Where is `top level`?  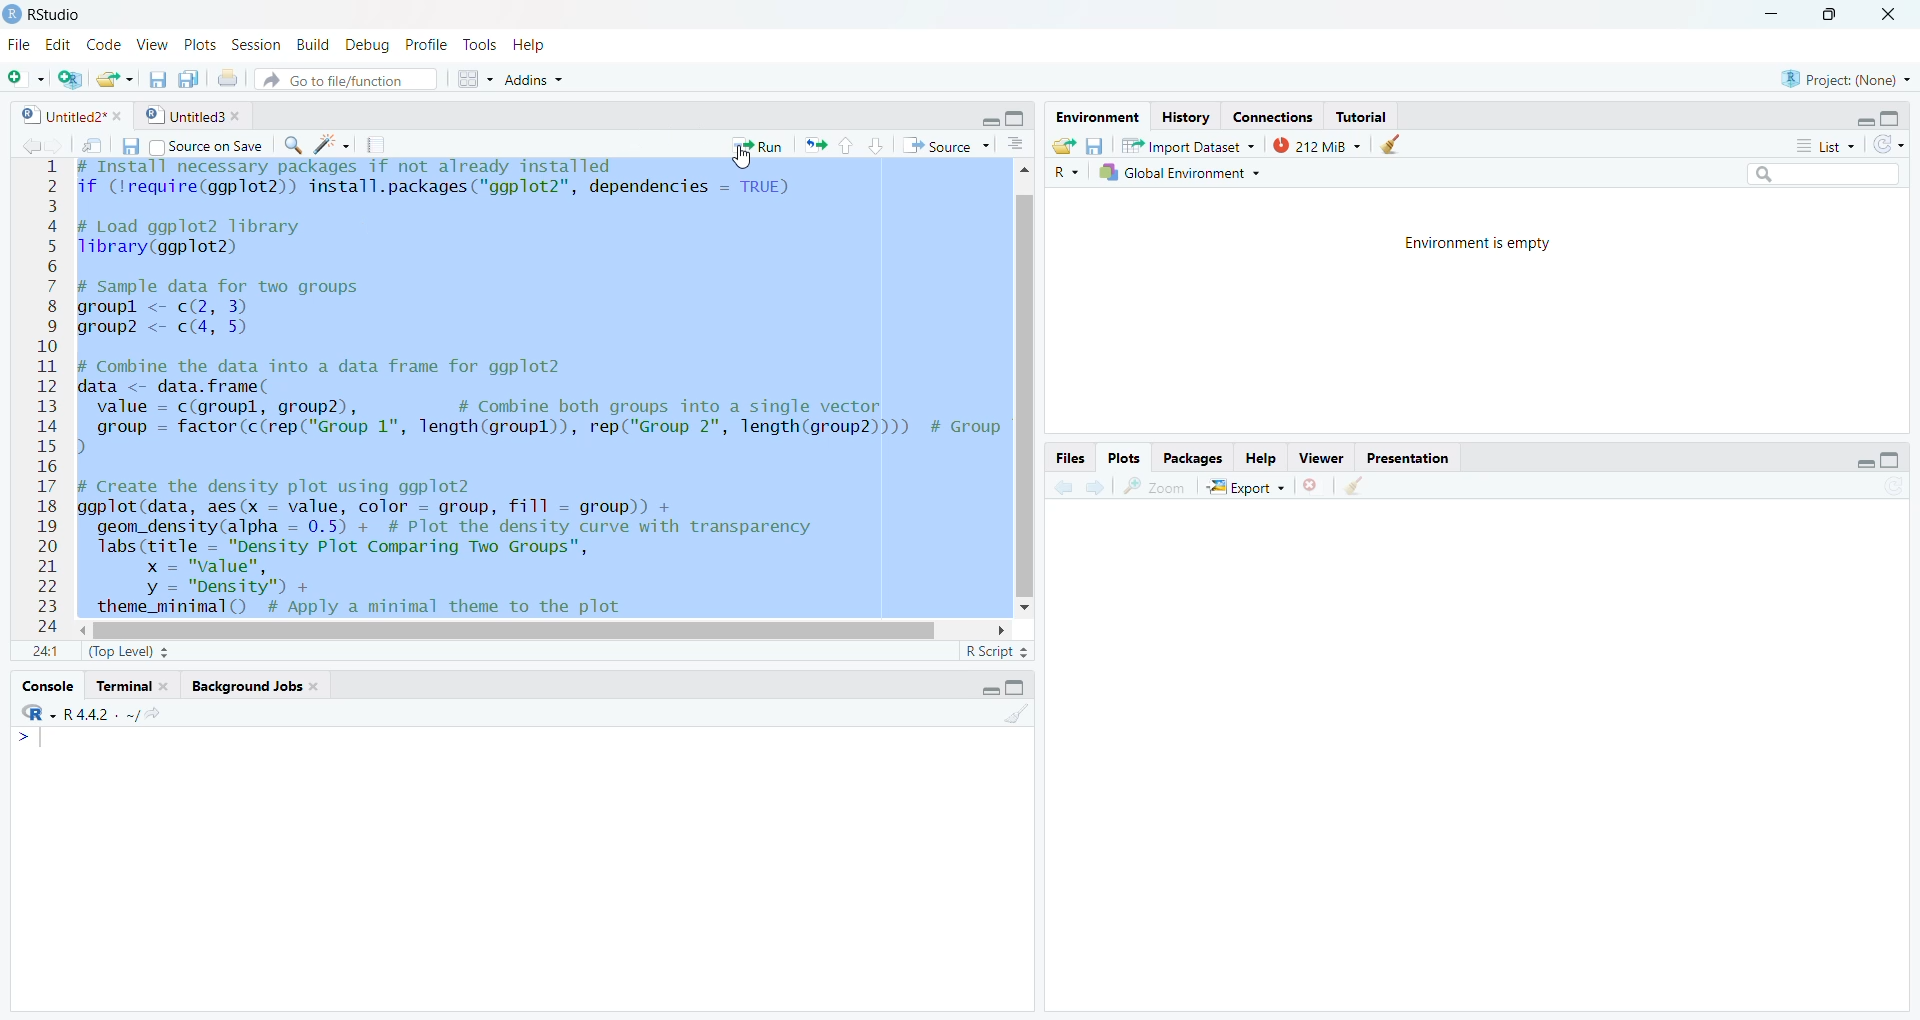
top level is located at coordinates (130, 654).